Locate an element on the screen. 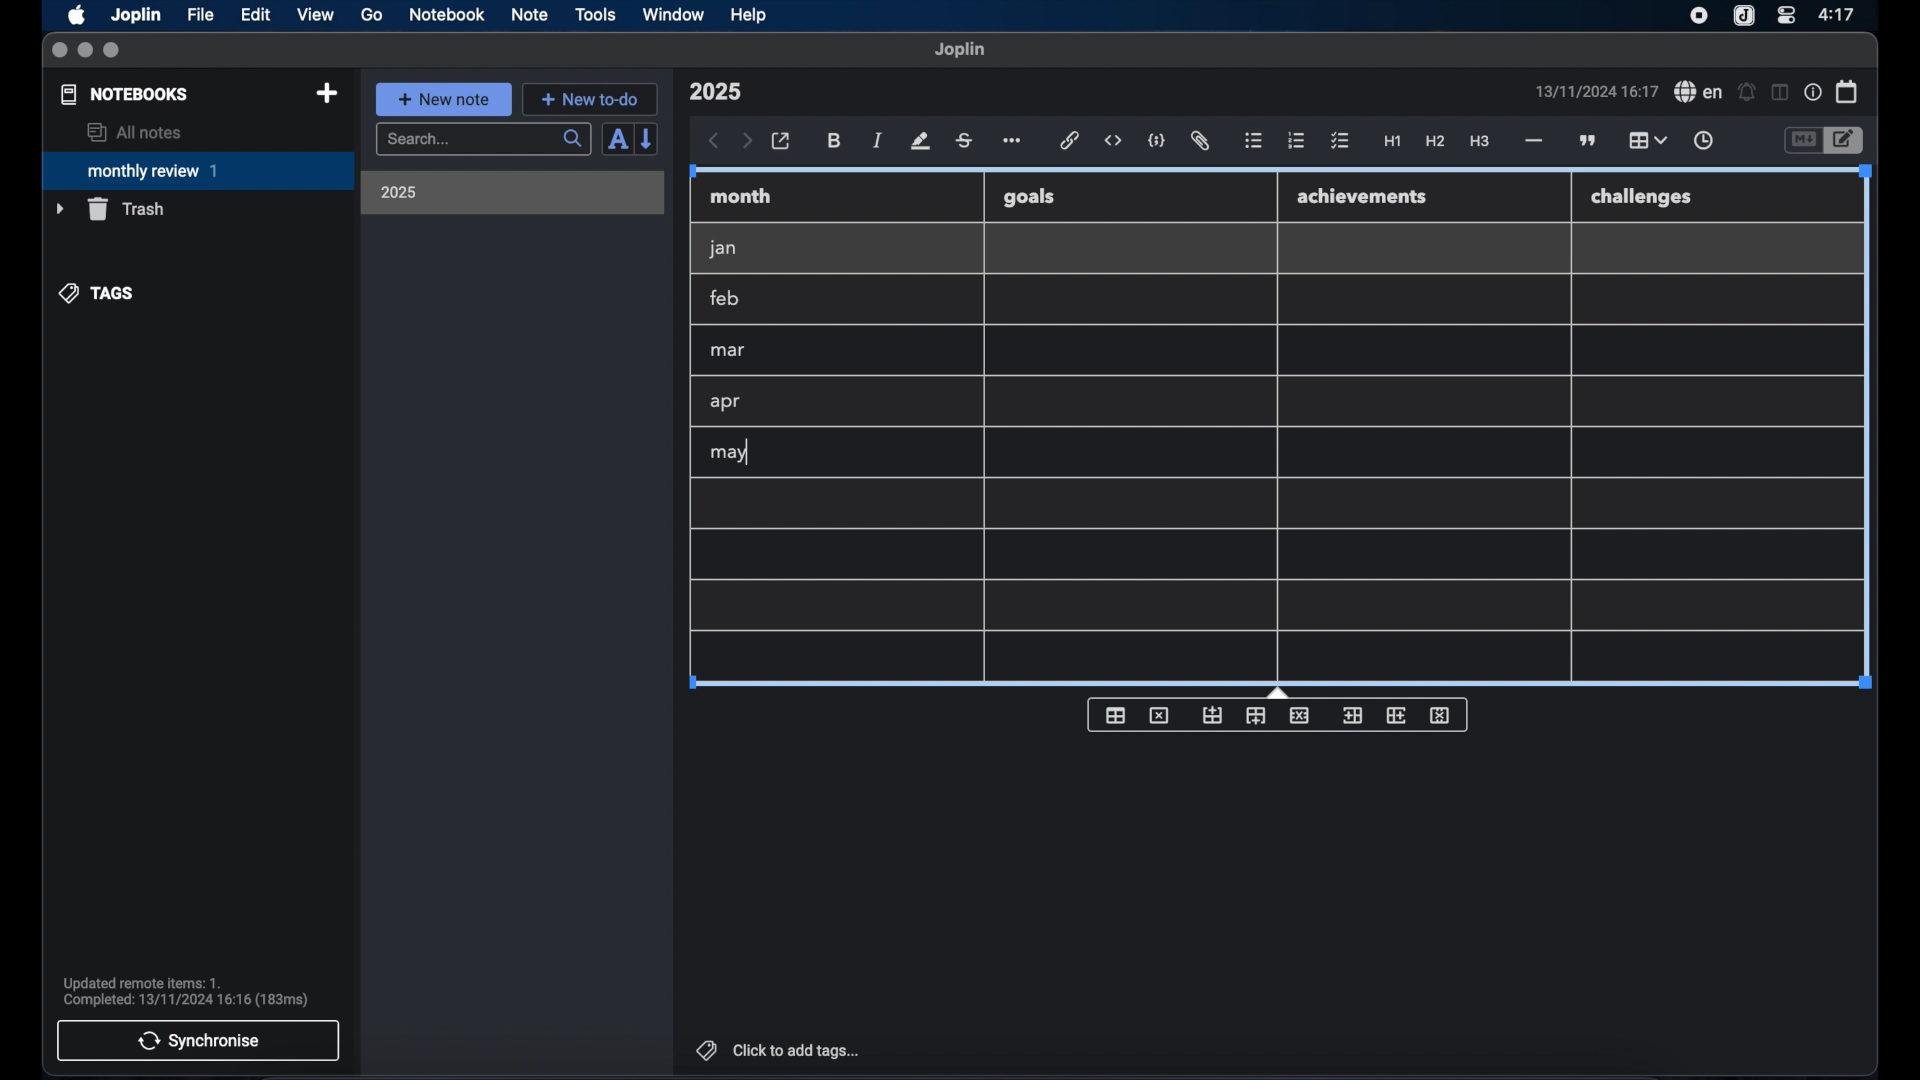  month is located at coordinates (741, 196).